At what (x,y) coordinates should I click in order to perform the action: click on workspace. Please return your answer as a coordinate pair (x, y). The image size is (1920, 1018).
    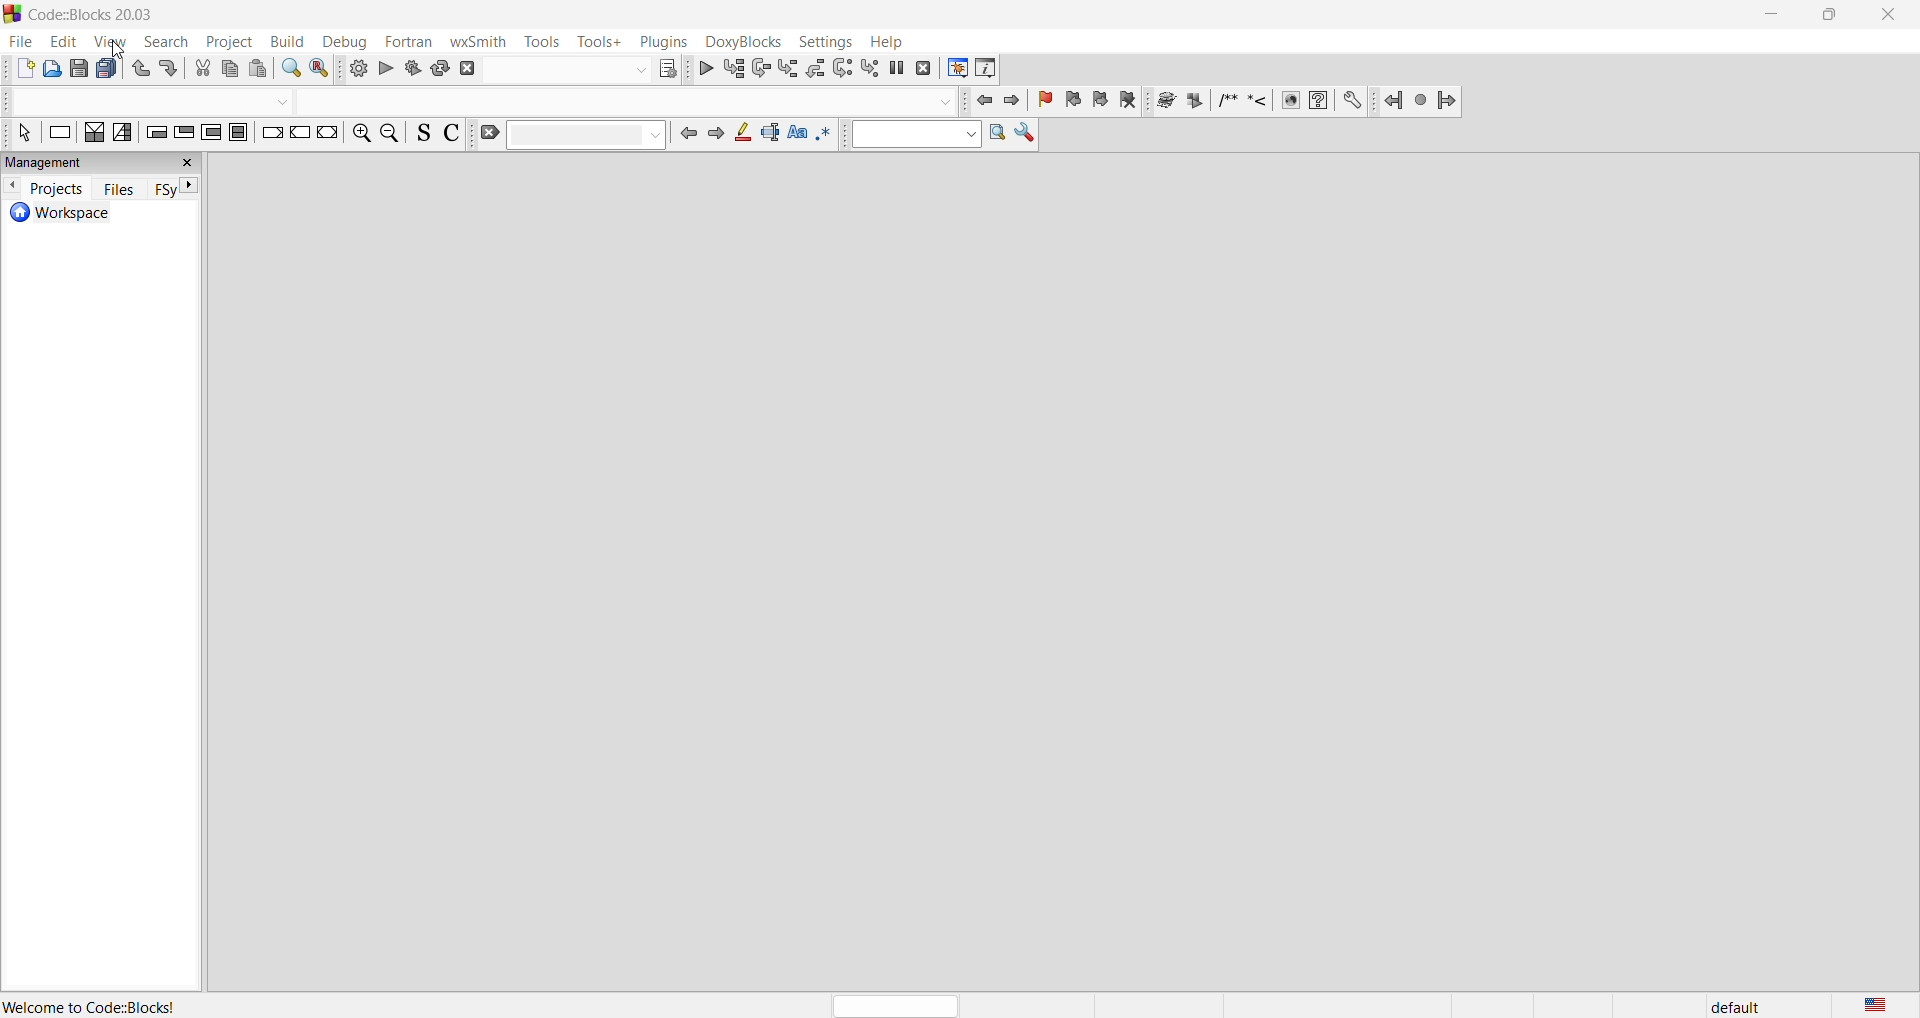
    Looking at the image, I should click on (101, 214).